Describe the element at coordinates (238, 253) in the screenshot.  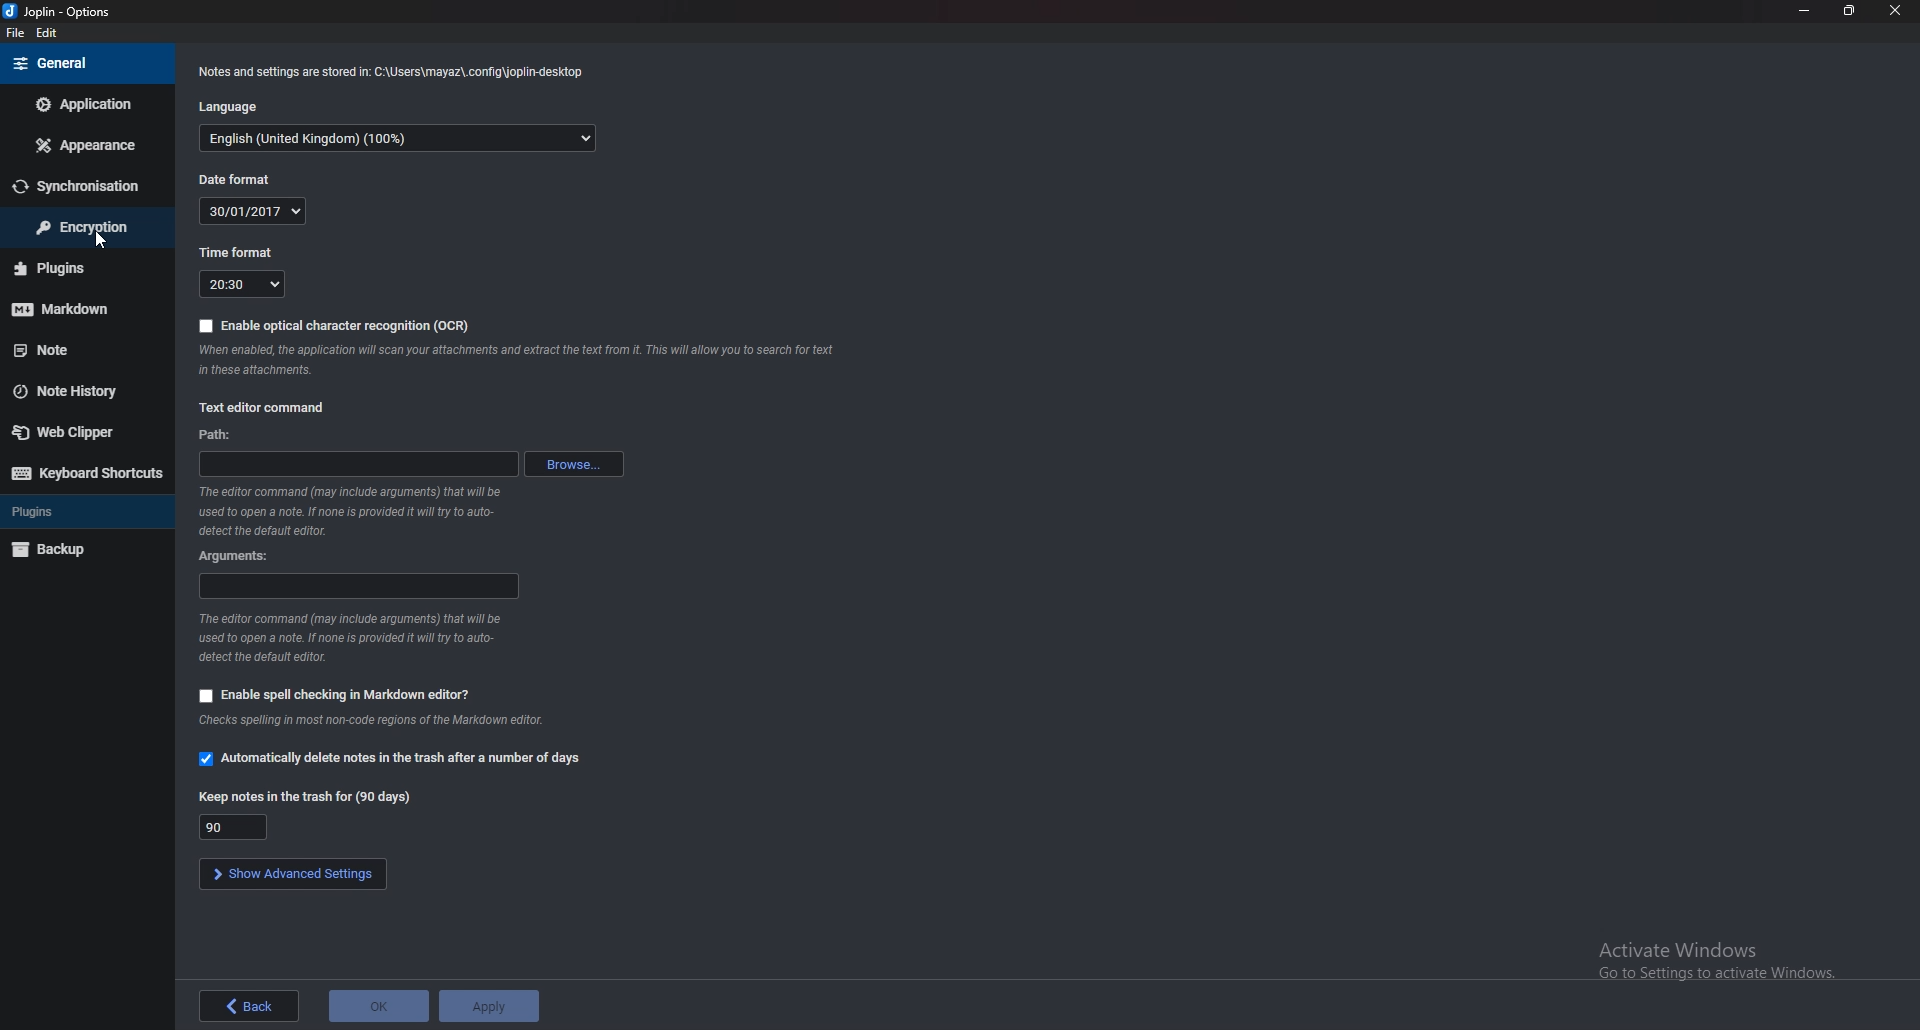
I see `time format` at that location.